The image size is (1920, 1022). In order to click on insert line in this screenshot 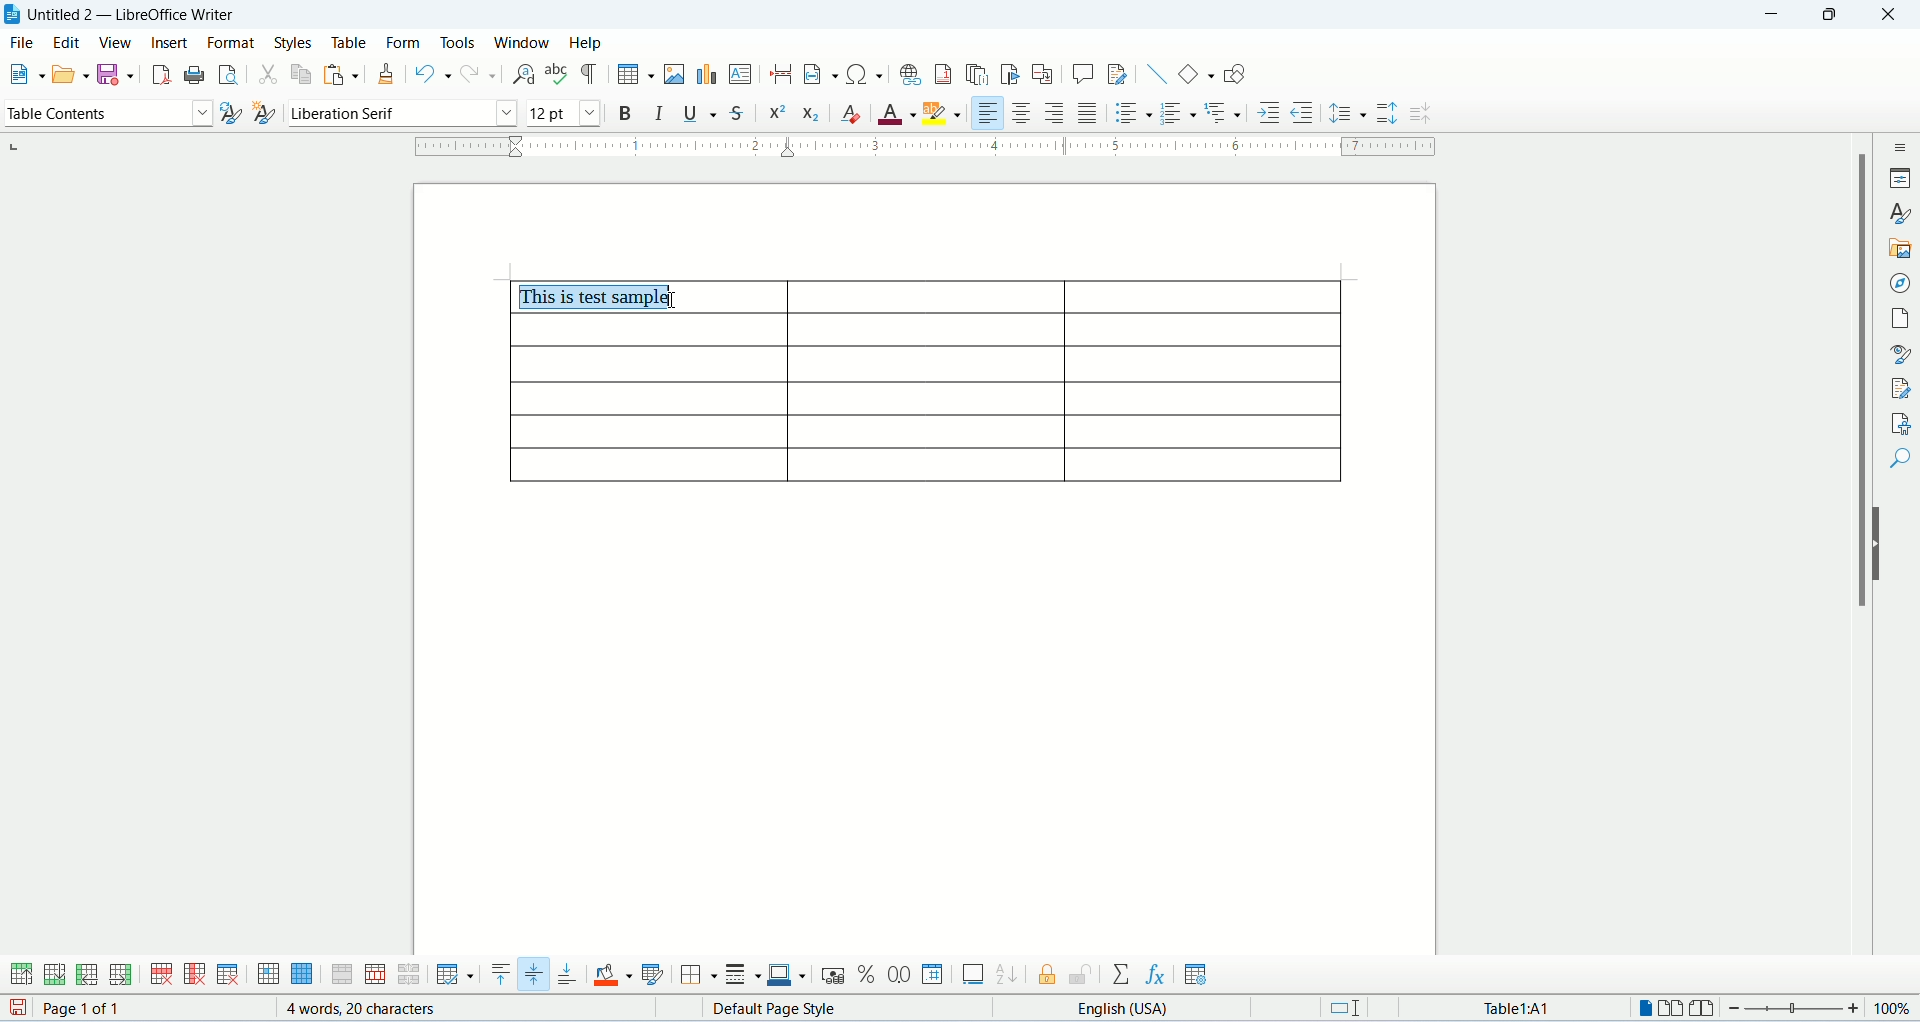, I will do `click(1158, 75)`.